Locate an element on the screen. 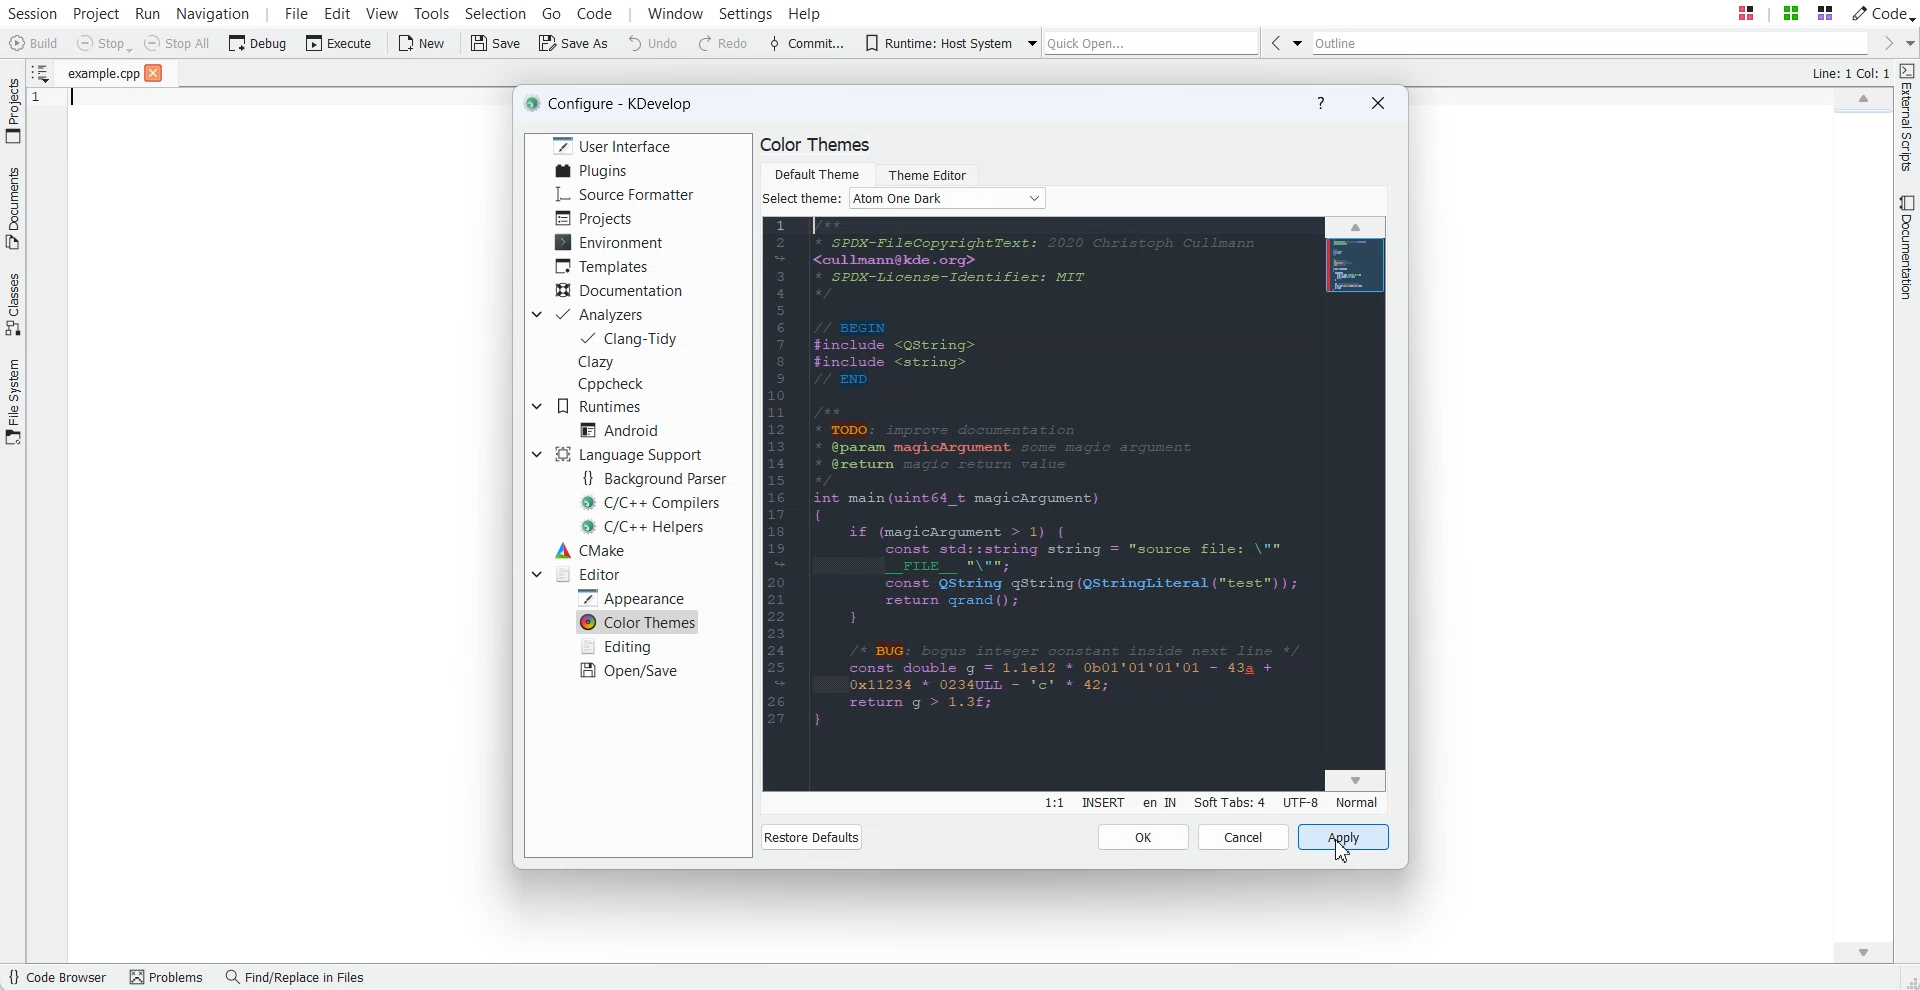  C/C++ Helpers is located at coordinates (645, 526).